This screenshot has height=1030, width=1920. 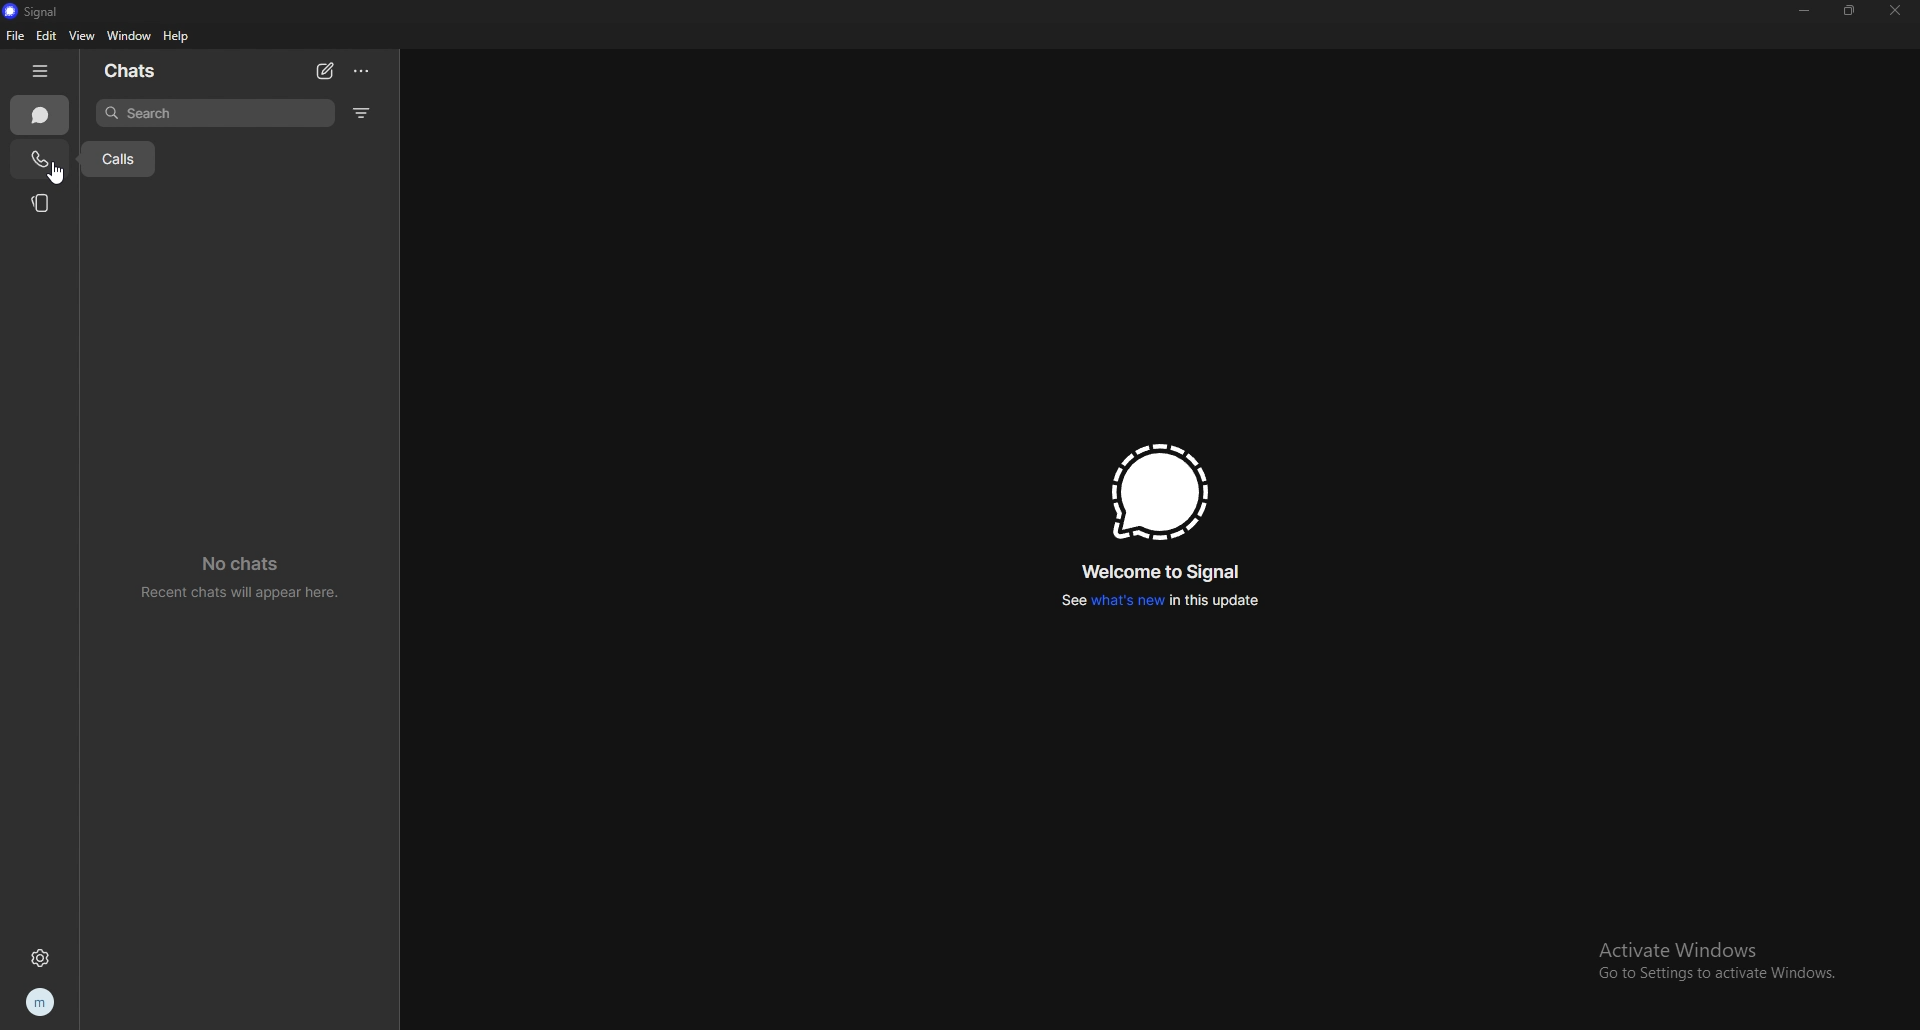 What do you see at coordinates (130, 35) in the screenshot?
I see `window` at bounding box center [130, 35].